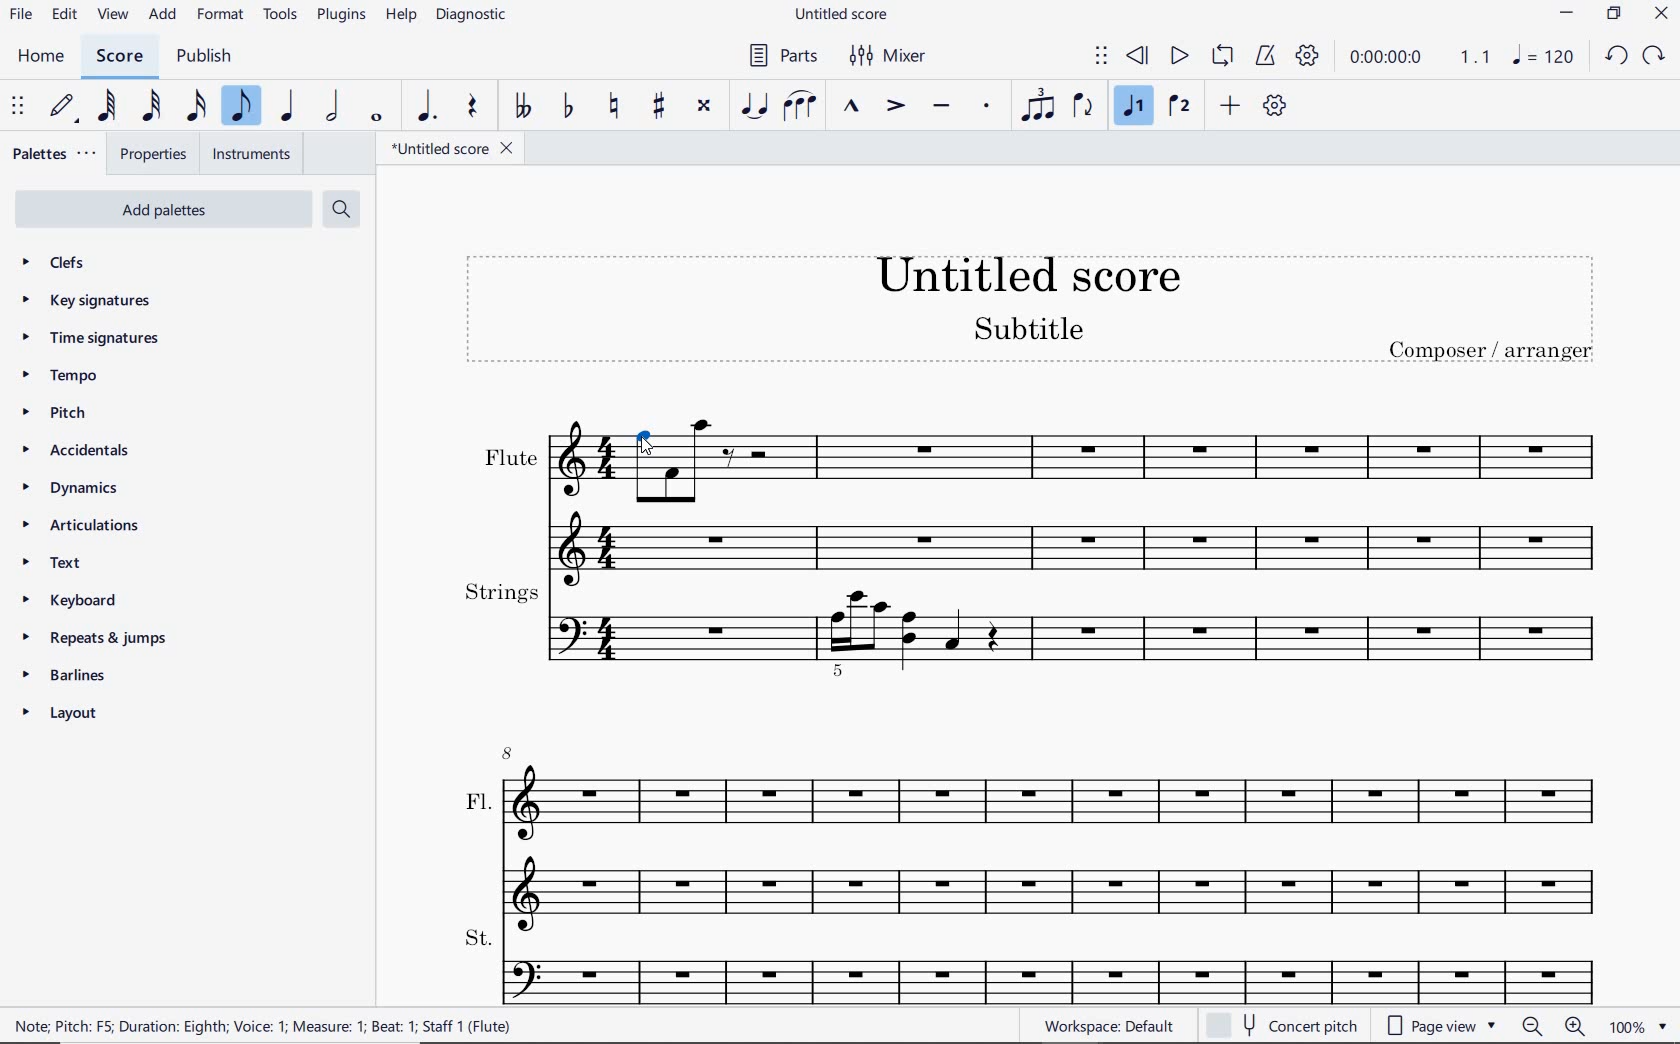  What do you see at coordinates (56, 152) in the screenshot?
I see `palettes` at bounding box center [56, 152].